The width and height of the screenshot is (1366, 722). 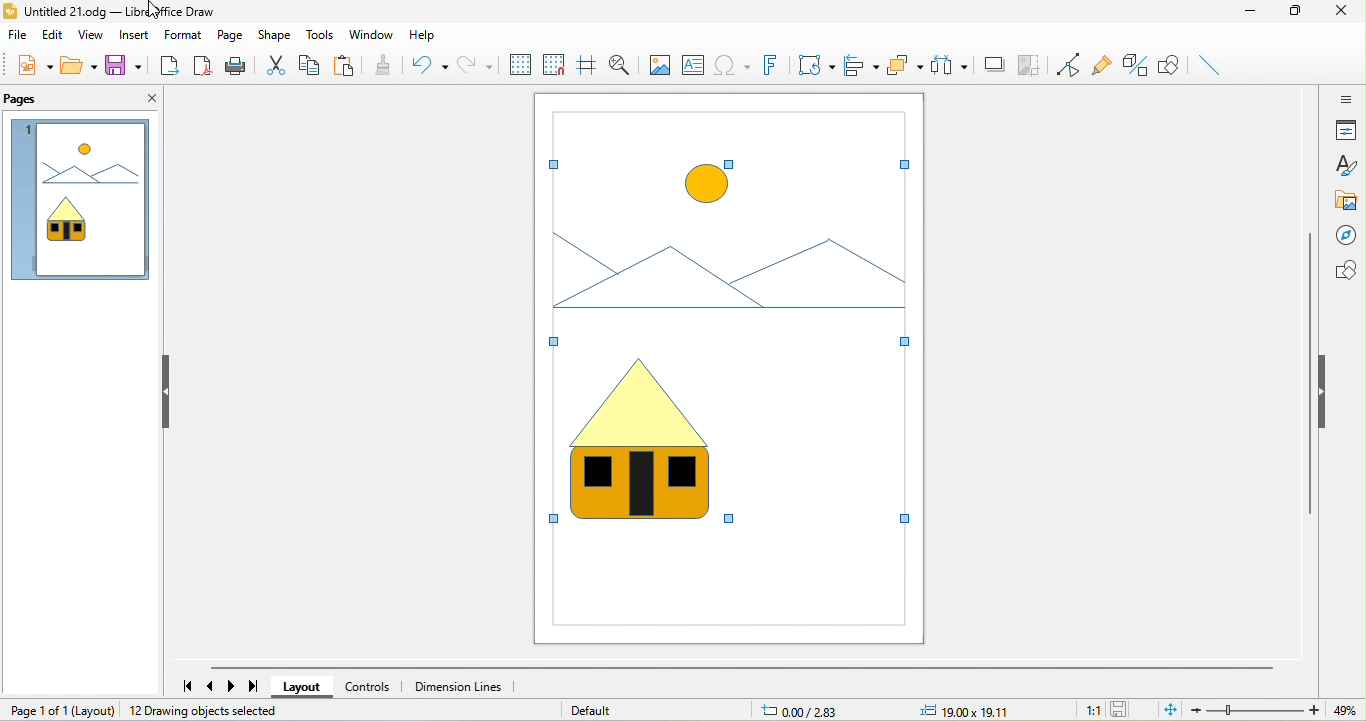 What do you see at coordinates (34, 65) in the screenshot?
I see `new` at bounding box center [34, 65].